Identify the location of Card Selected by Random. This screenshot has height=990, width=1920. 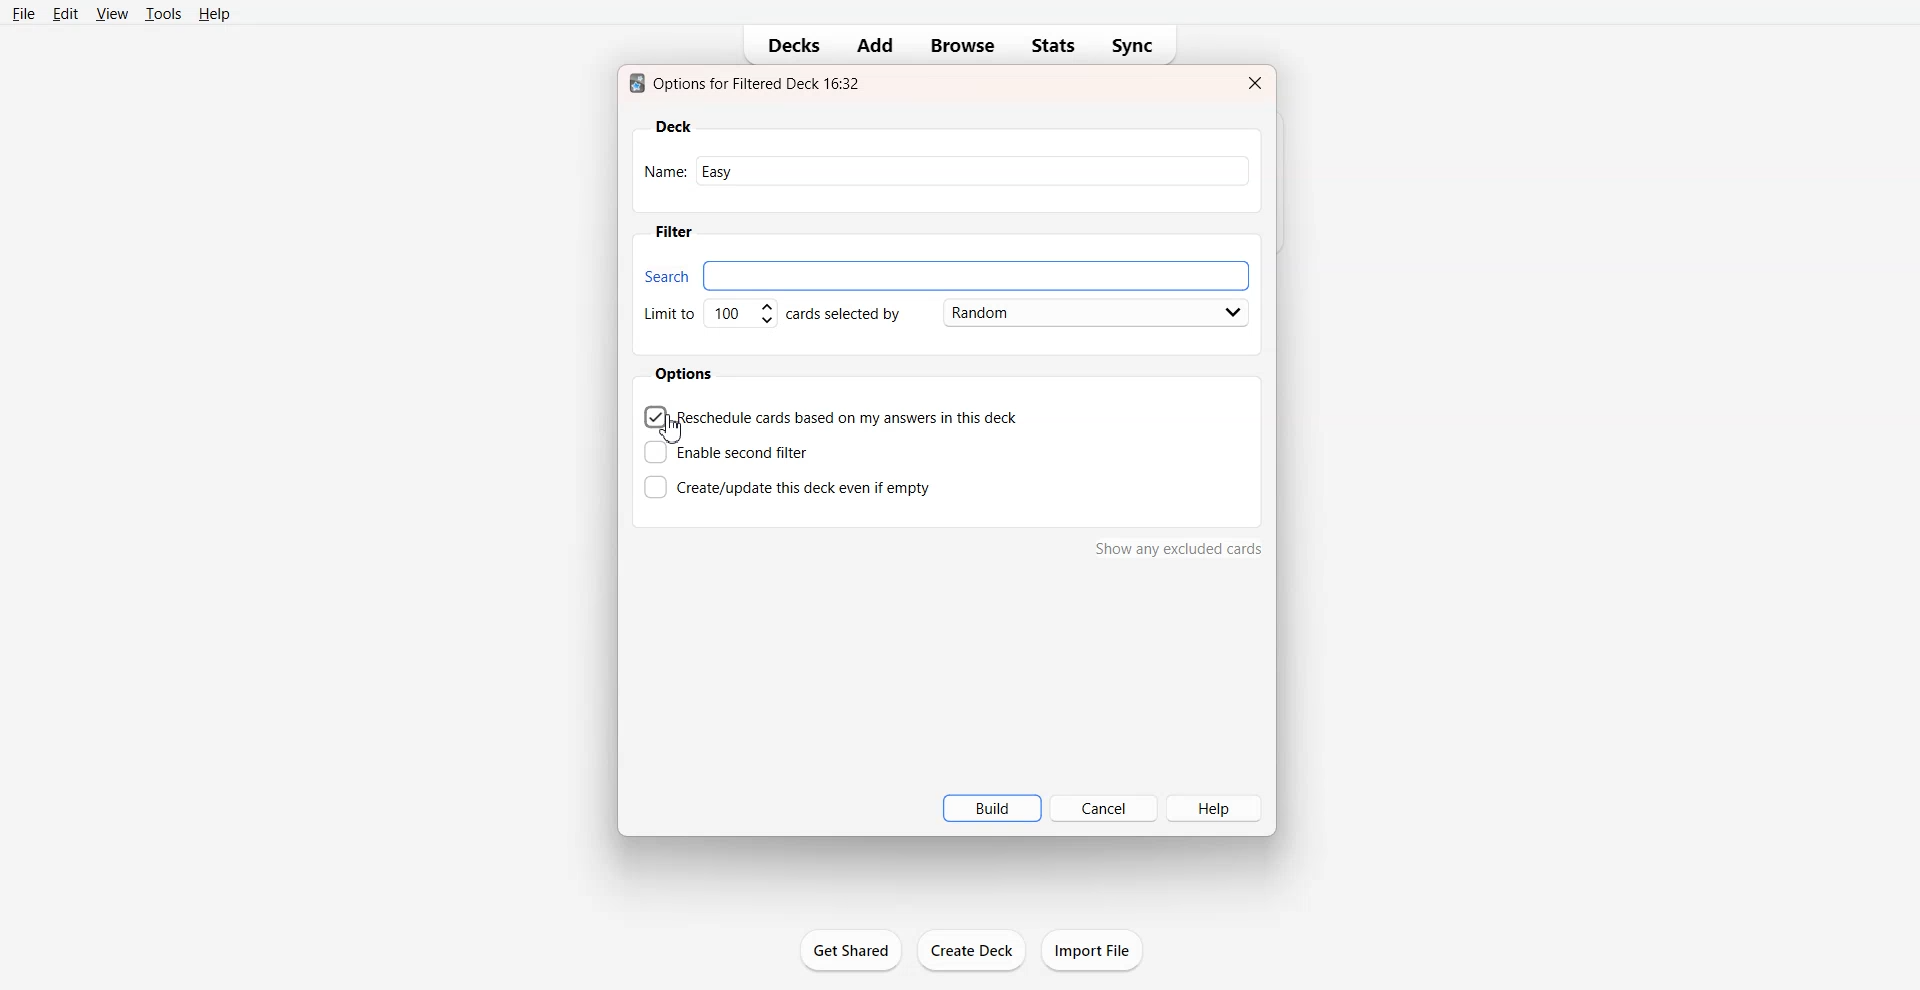
(1019, 312).